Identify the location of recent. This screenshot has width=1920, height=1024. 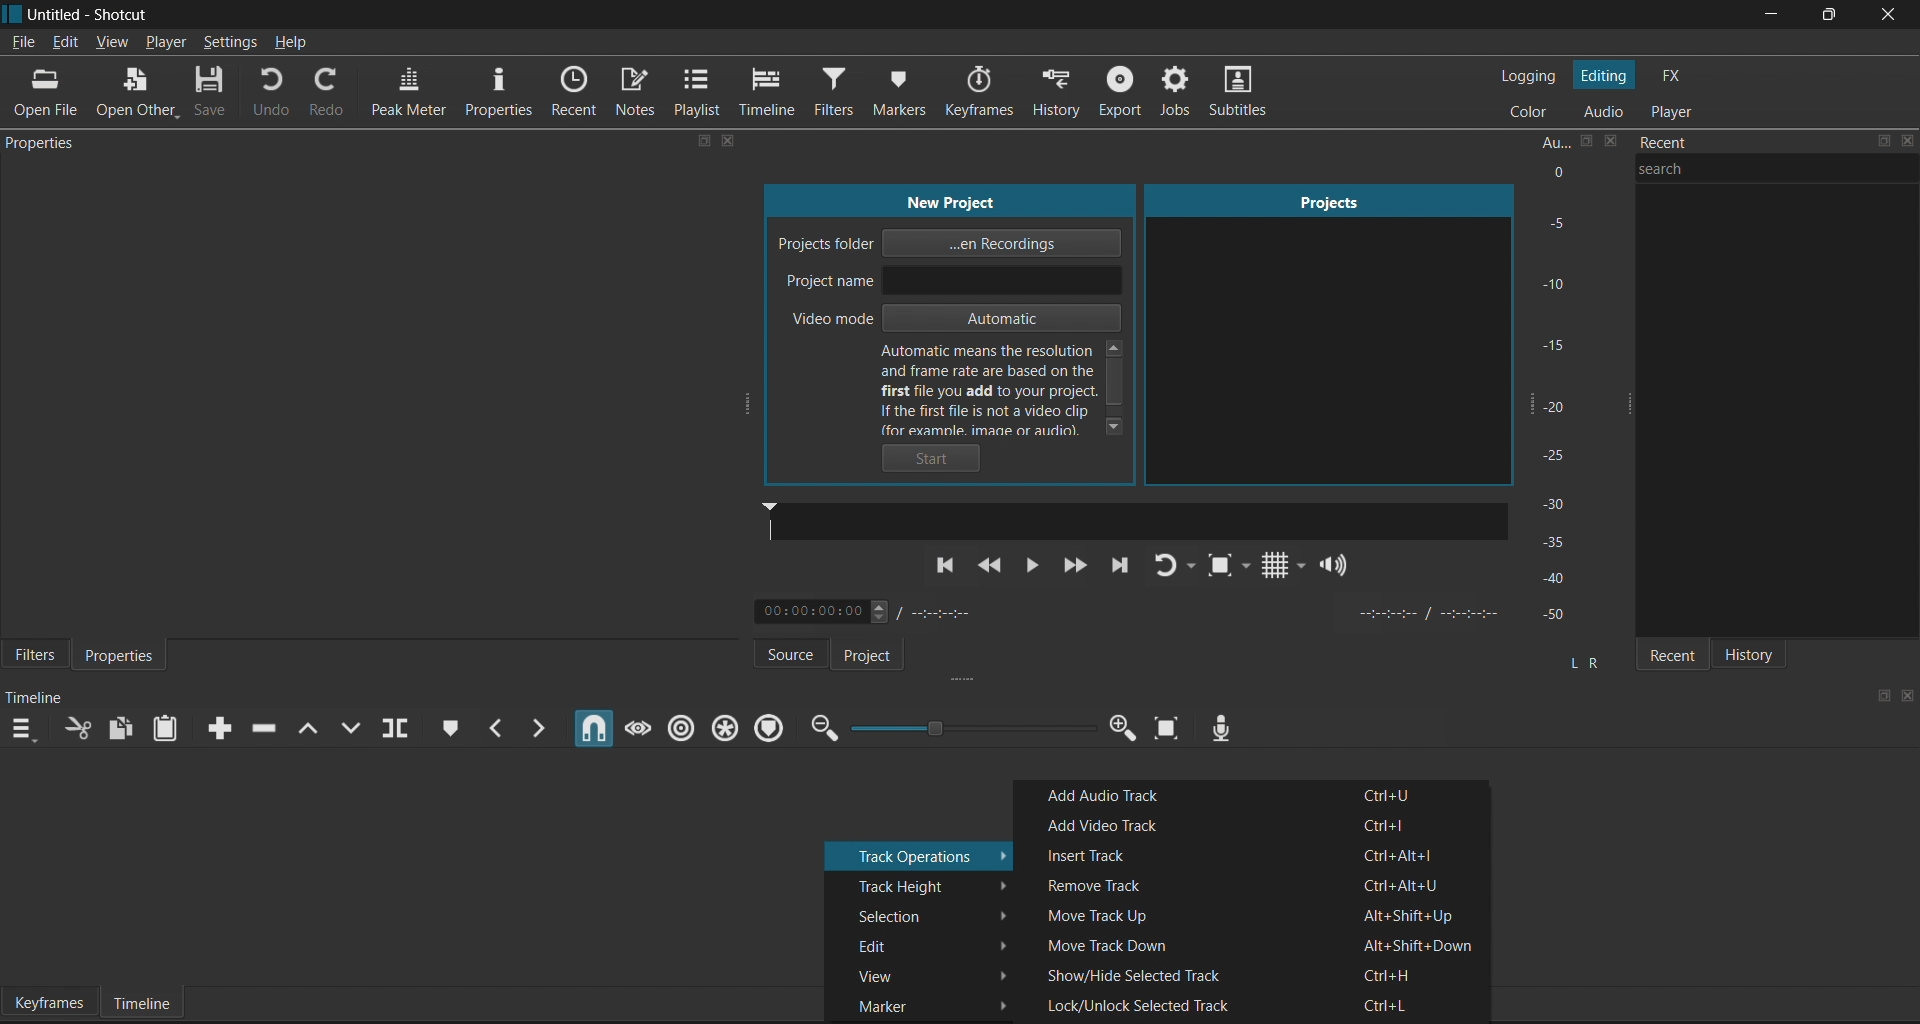
(1727, 145).